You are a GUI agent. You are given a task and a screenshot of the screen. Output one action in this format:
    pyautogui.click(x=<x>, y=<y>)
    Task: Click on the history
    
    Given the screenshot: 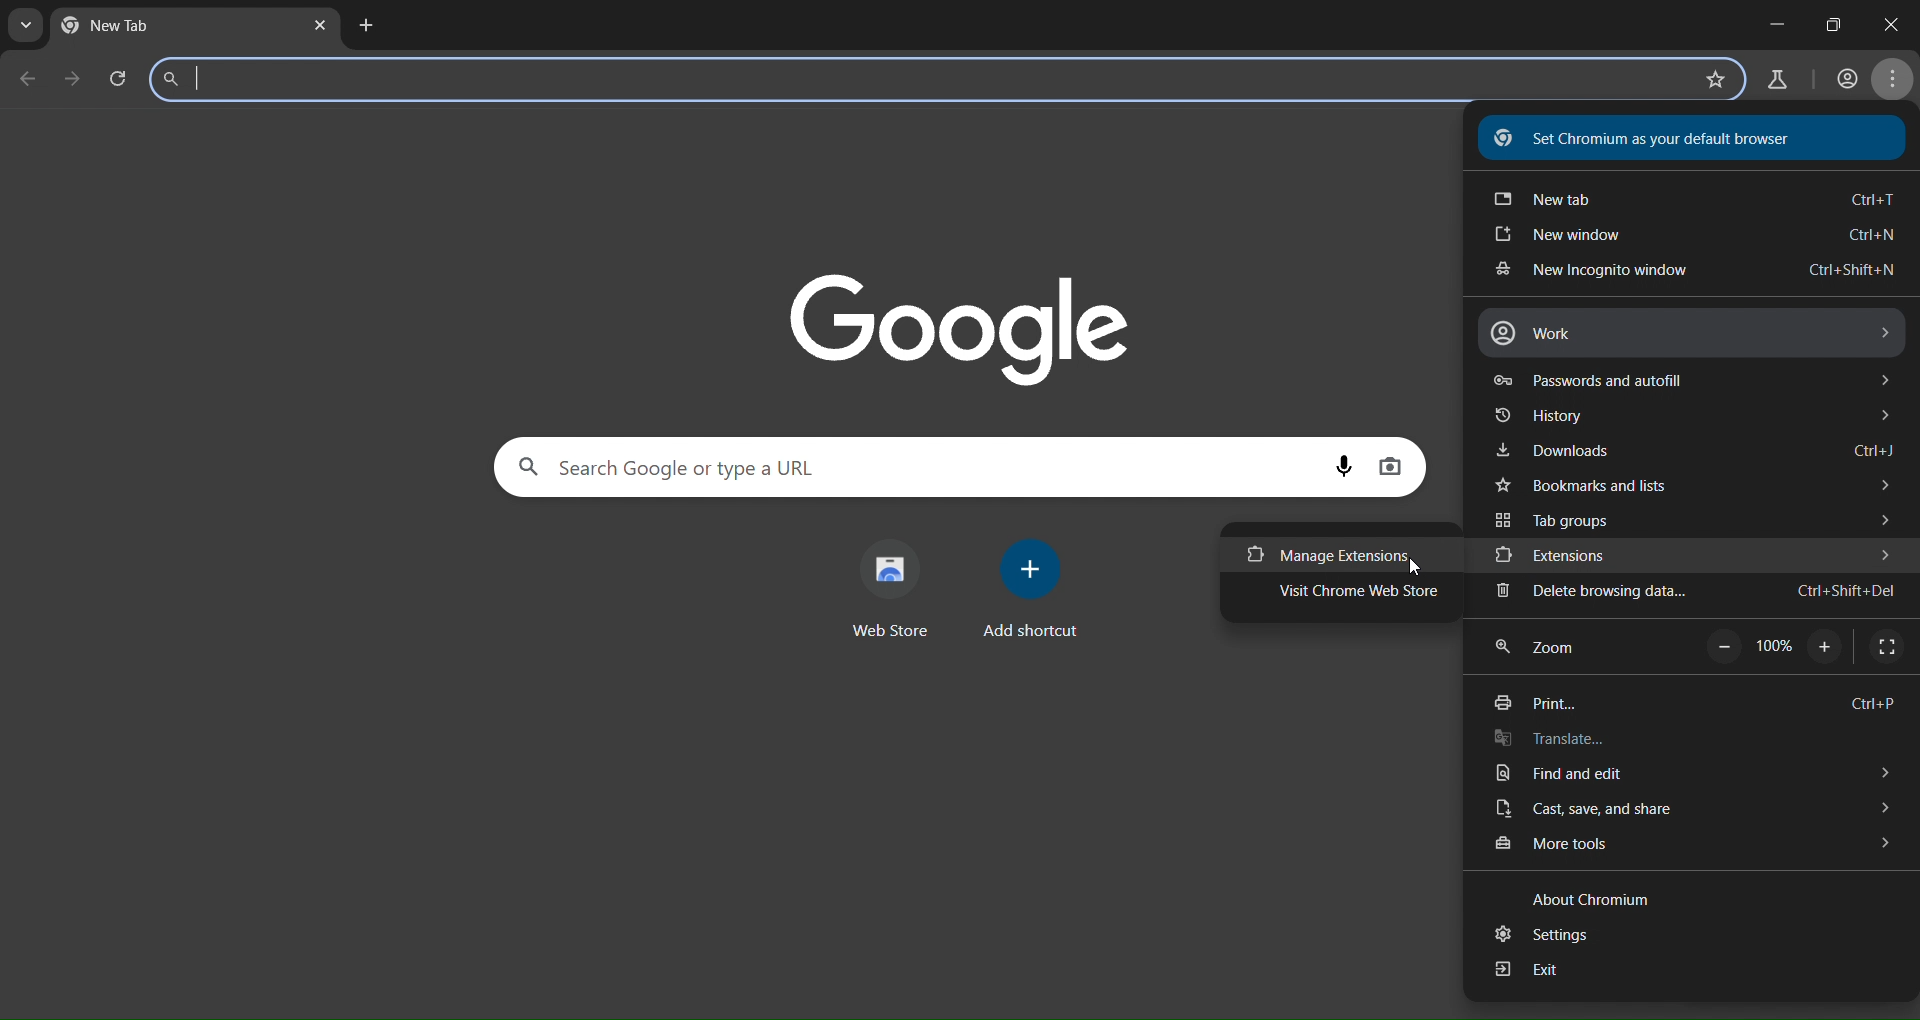 What is the action you would take?
    pyautogui.click(x=1692, y=418)
    